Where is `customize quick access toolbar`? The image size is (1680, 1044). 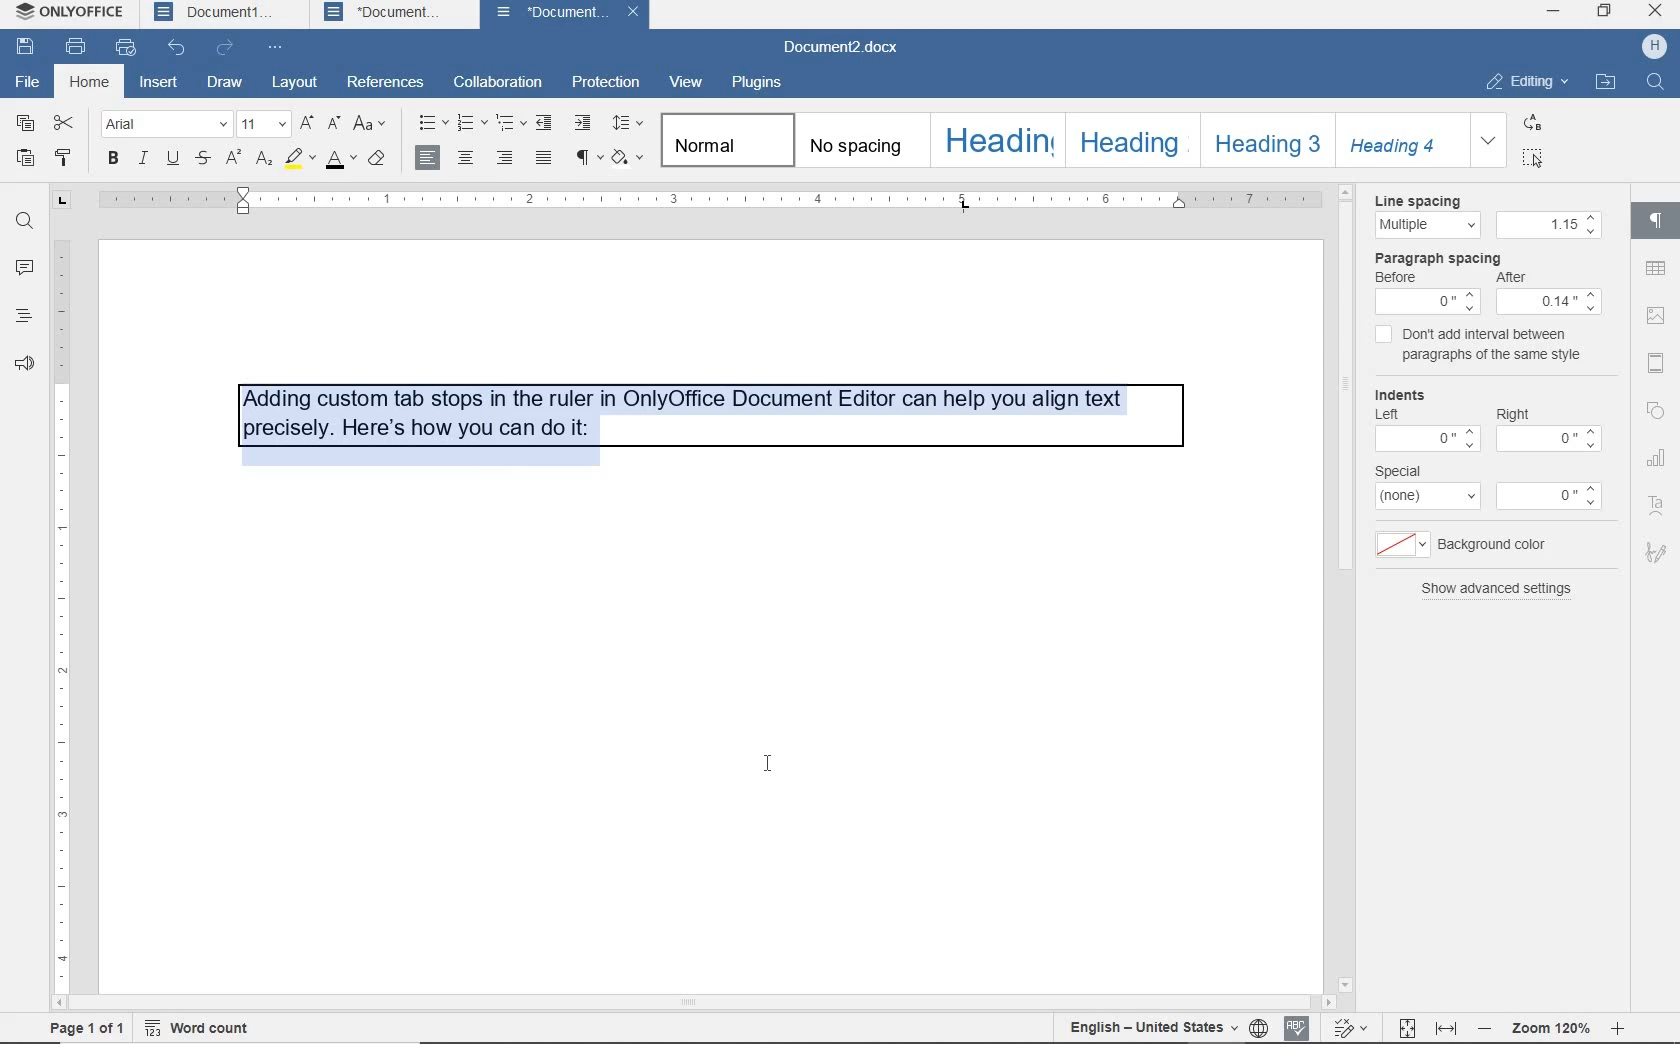 customize quick access toolbar is located at coordinates (279, 49).